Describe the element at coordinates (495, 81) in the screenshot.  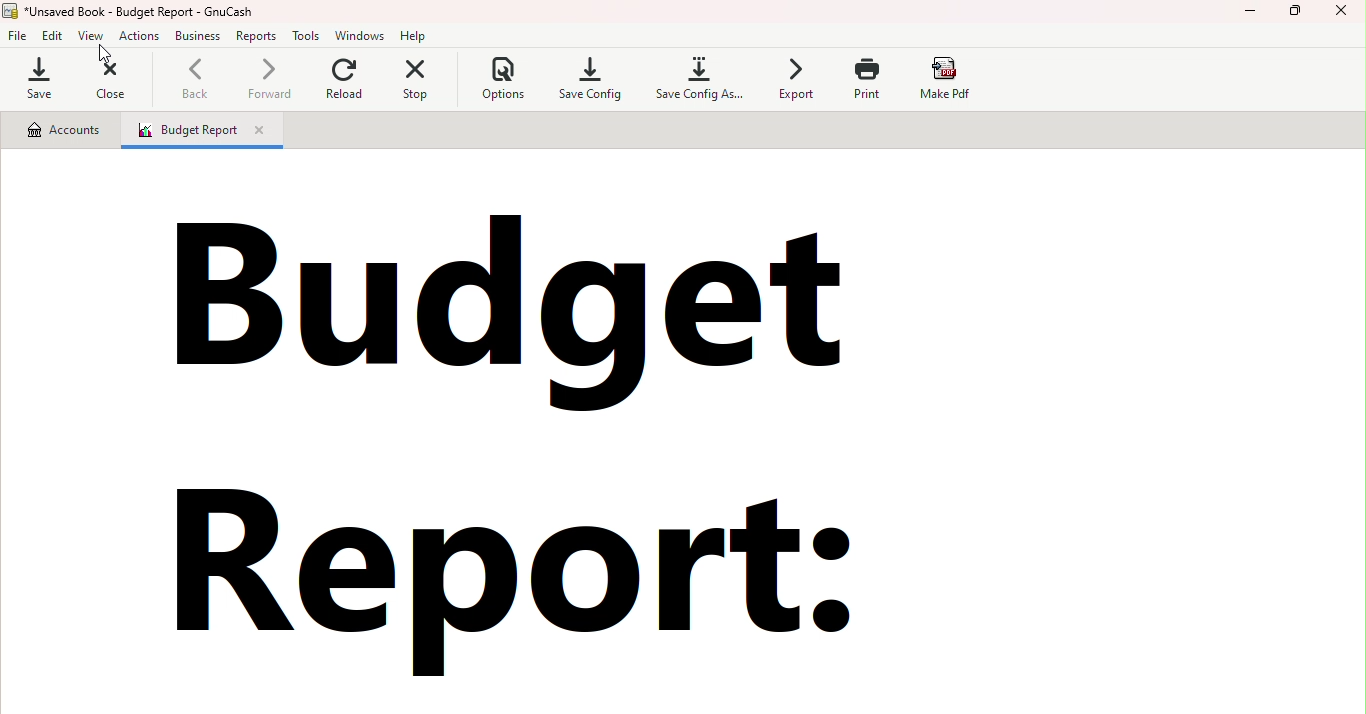
I see `Options` at that location.